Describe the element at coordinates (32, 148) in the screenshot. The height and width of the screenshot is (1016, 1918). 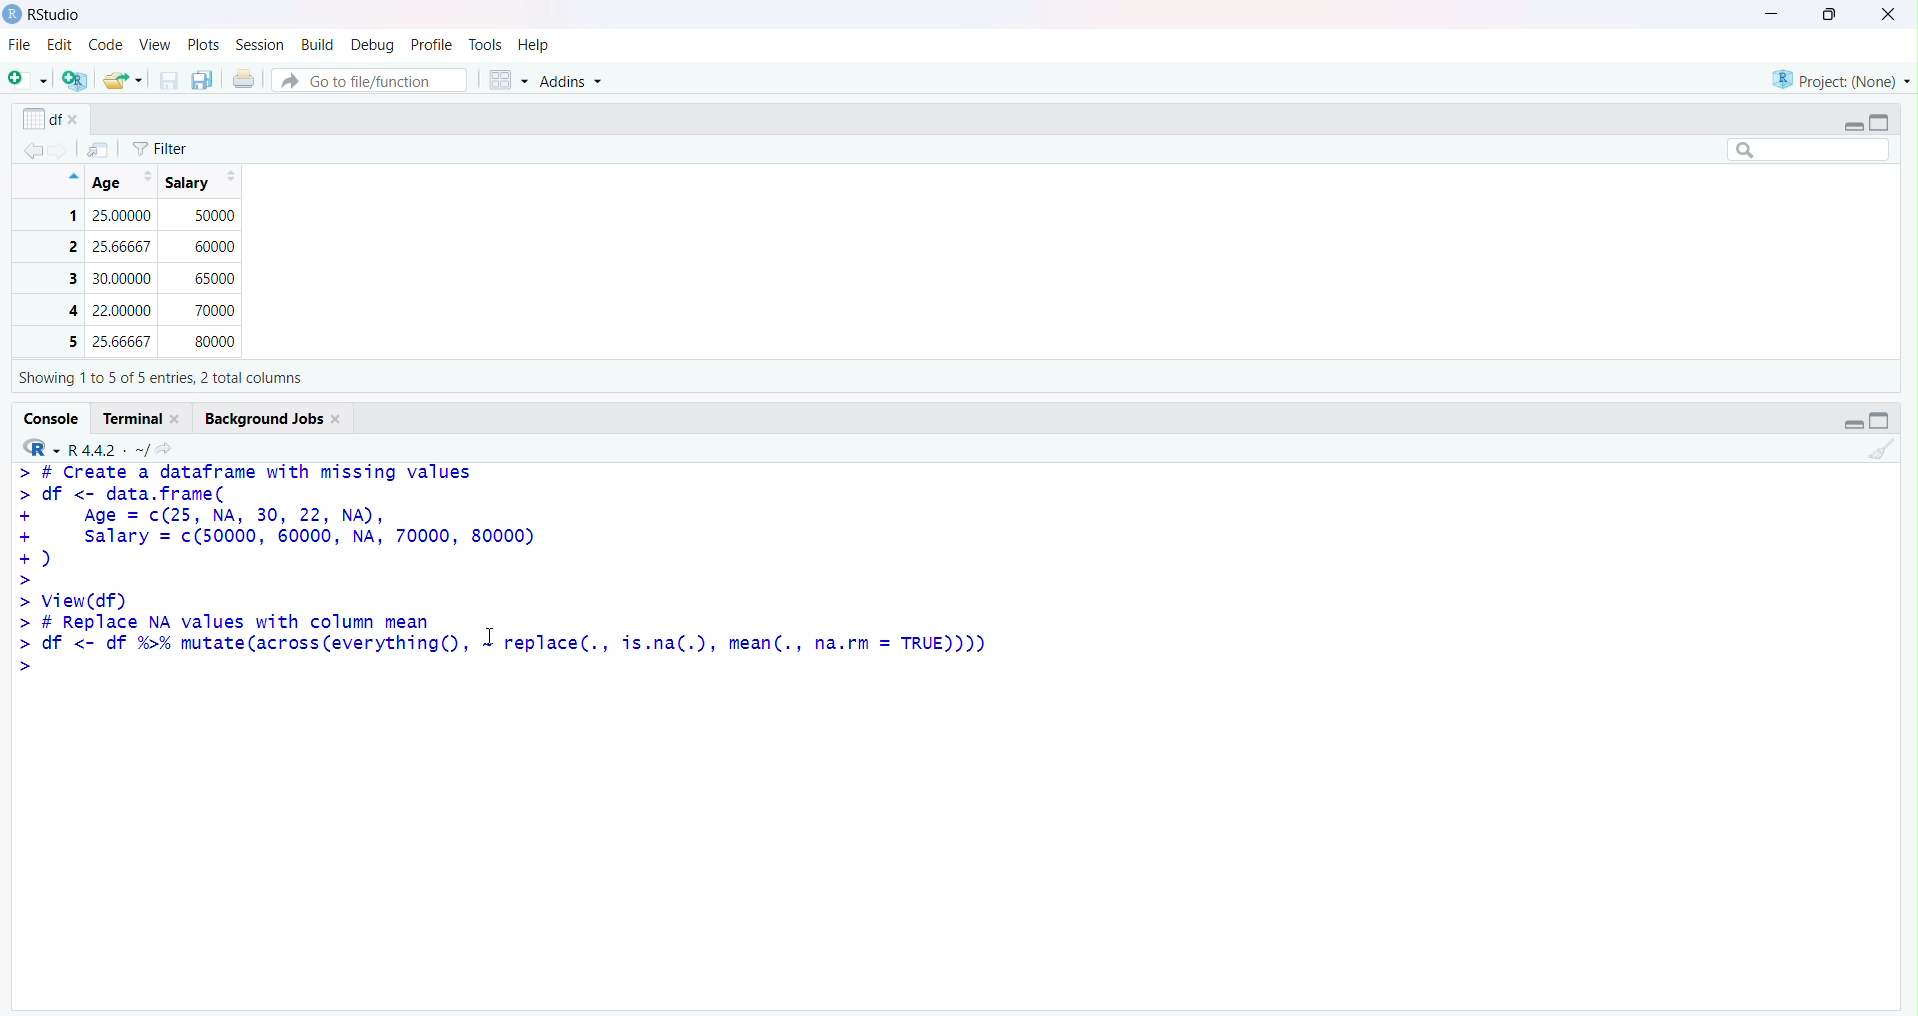
I see `Go back to the previous source location (Ctrl + F9)` at that location.